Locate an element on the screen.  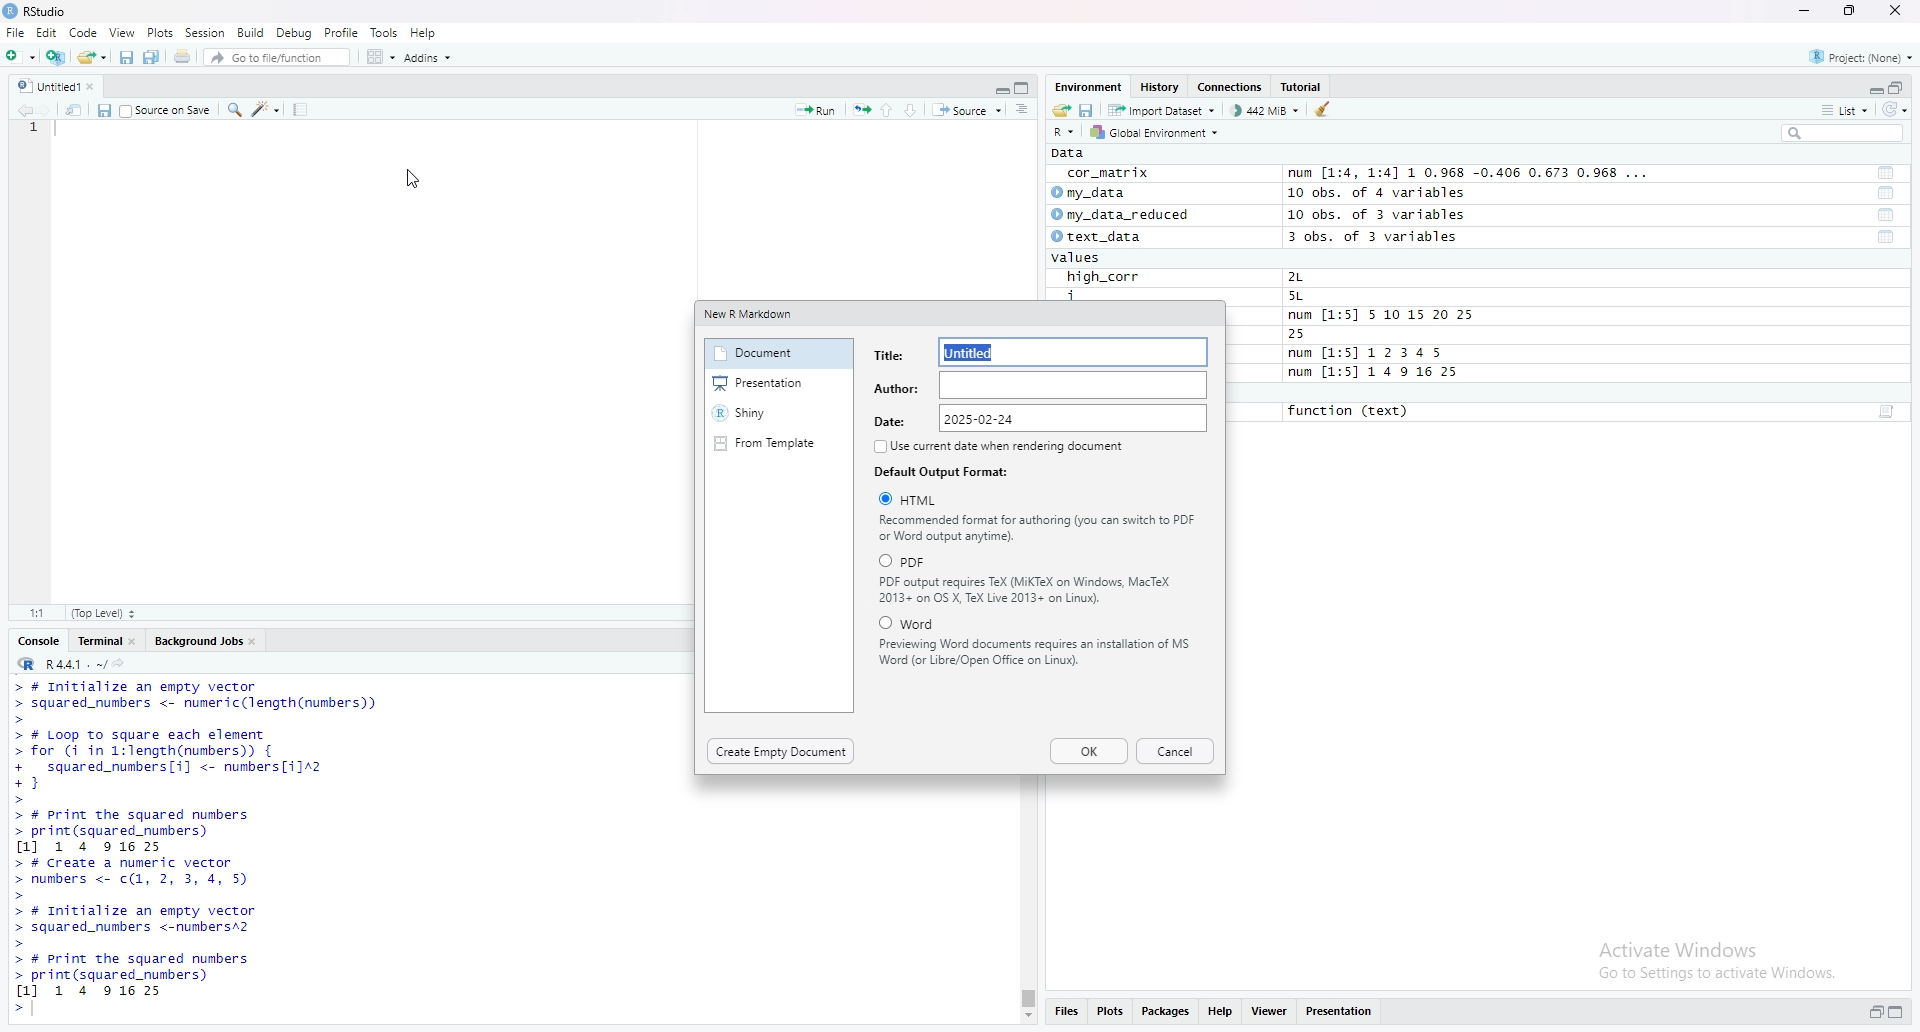
high_corr is located at coordinates (1101, 276).